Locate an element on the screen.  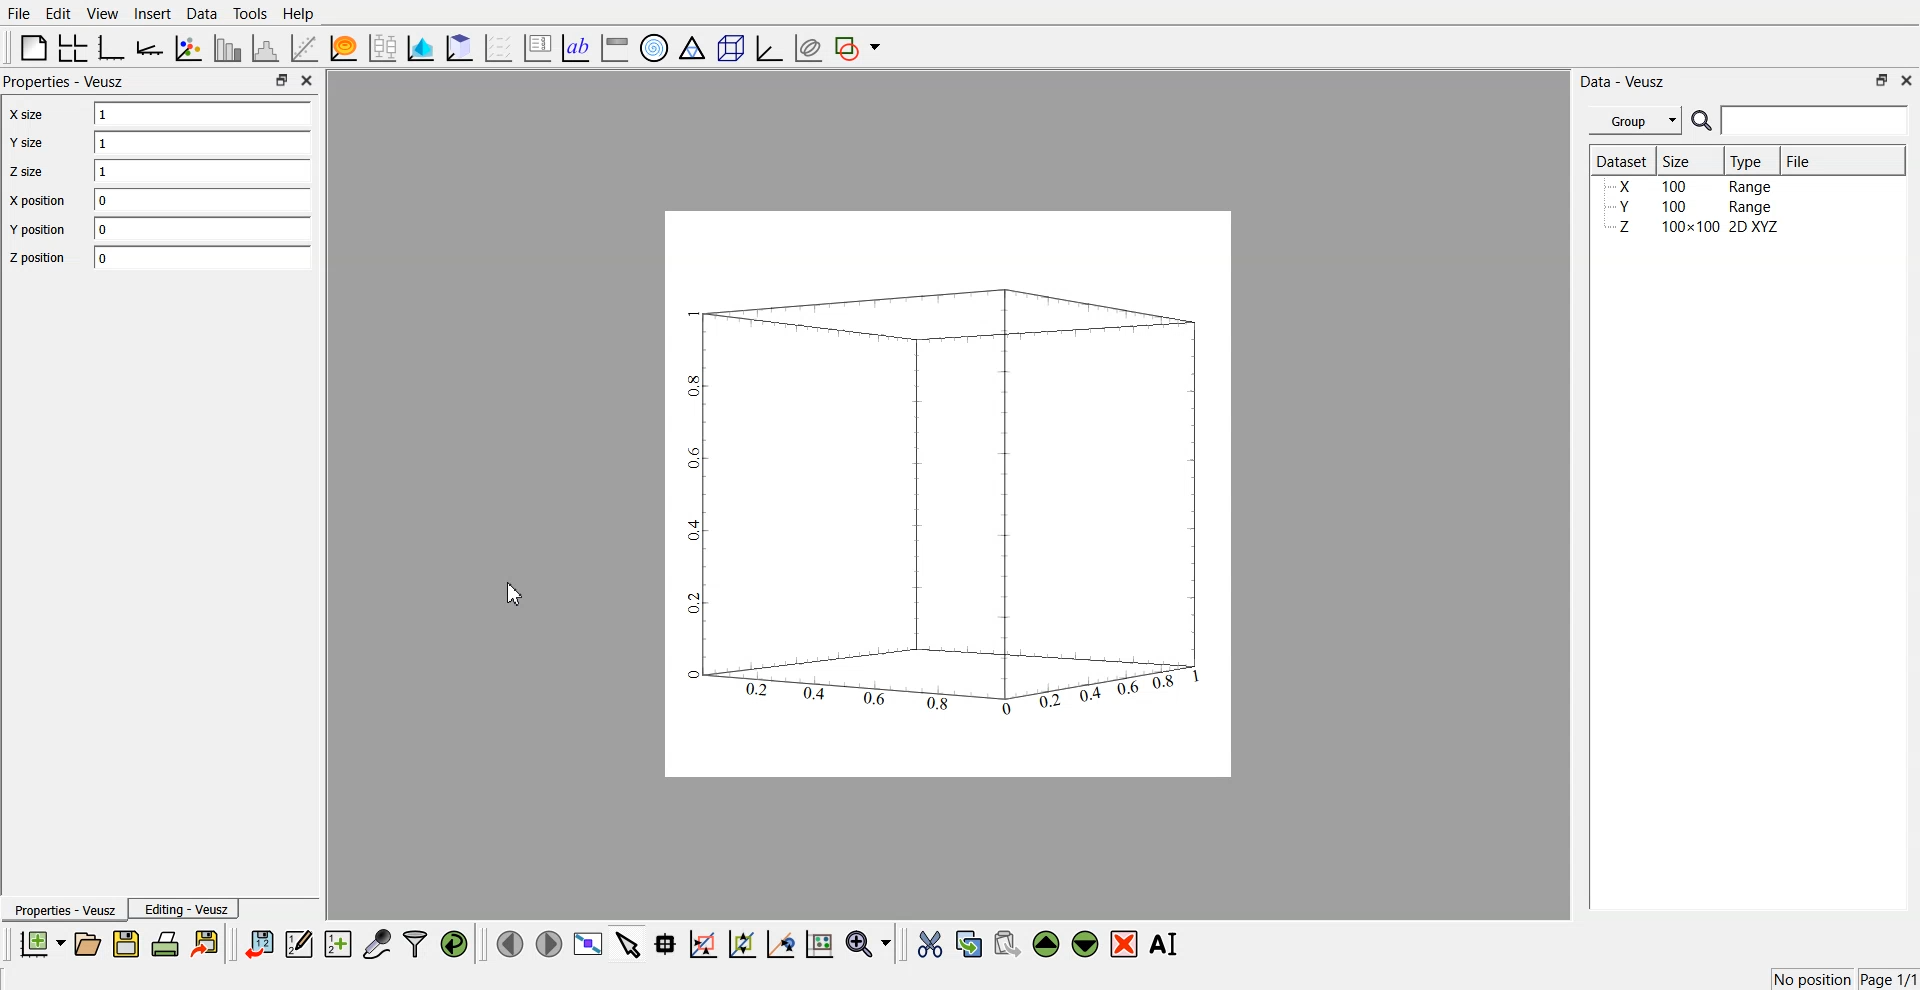
Move to the next page is located at coordinates (549, 942).